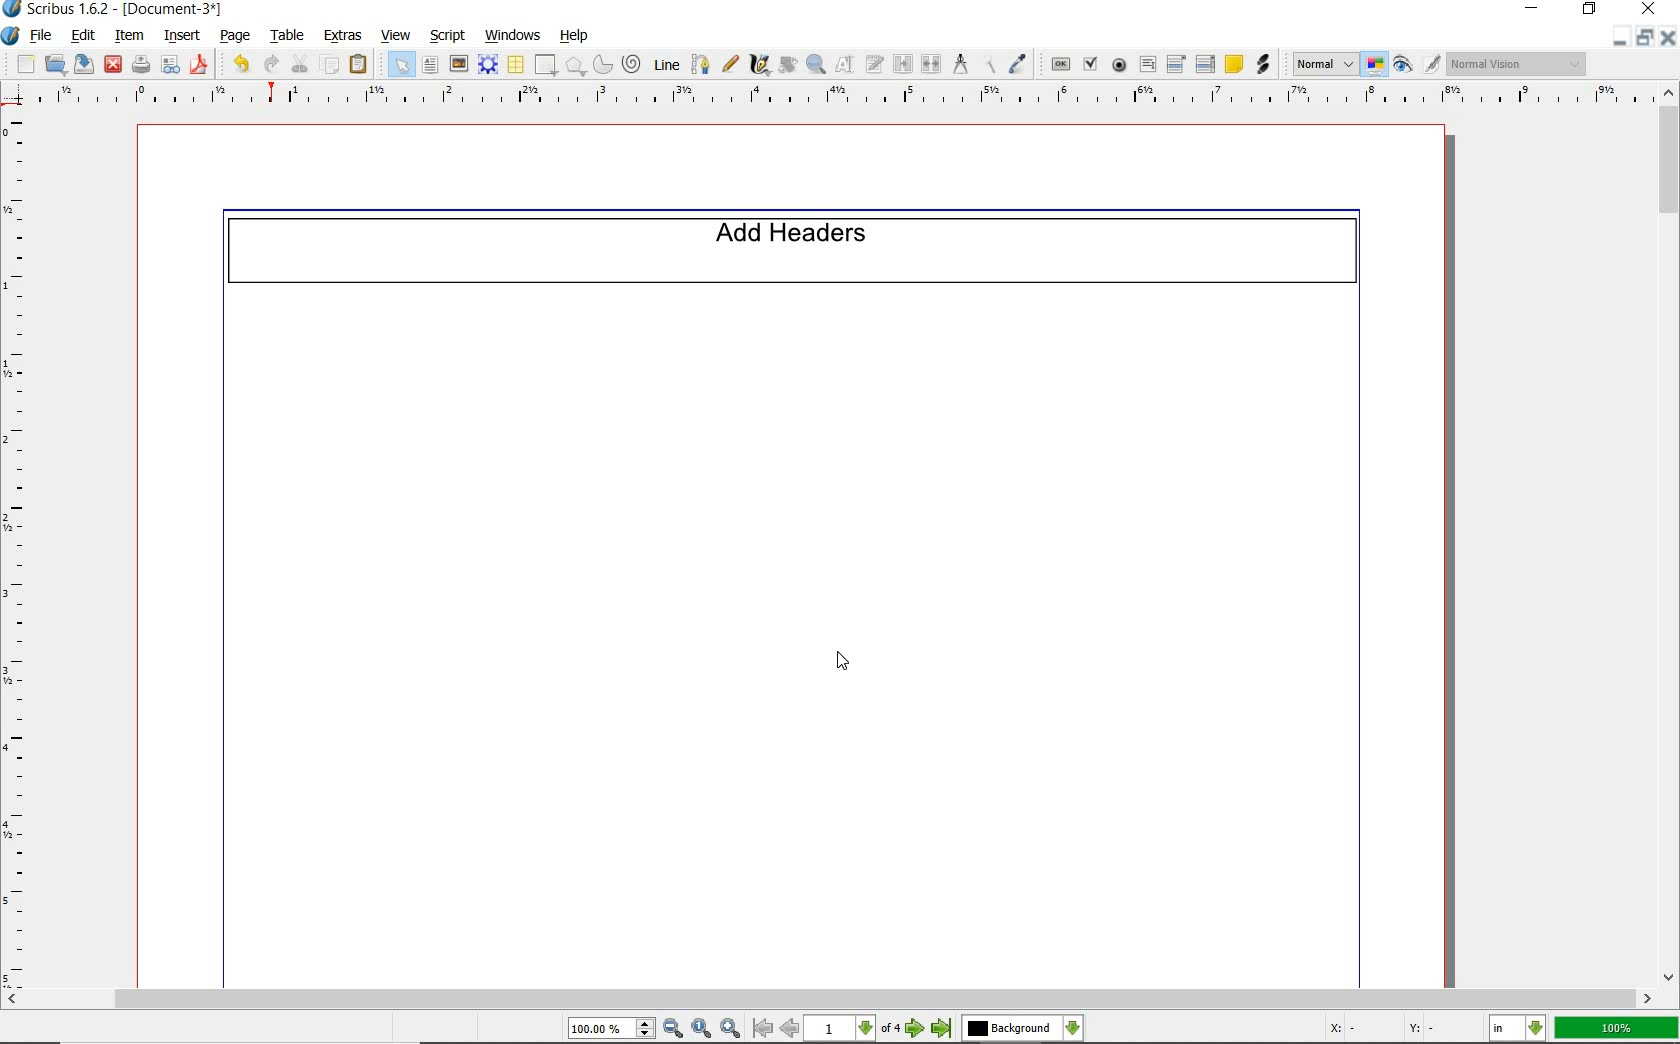  What do you see at coordinates (271, 65) in the screenshot?
I see `redo` at bounding box center [271, 65].